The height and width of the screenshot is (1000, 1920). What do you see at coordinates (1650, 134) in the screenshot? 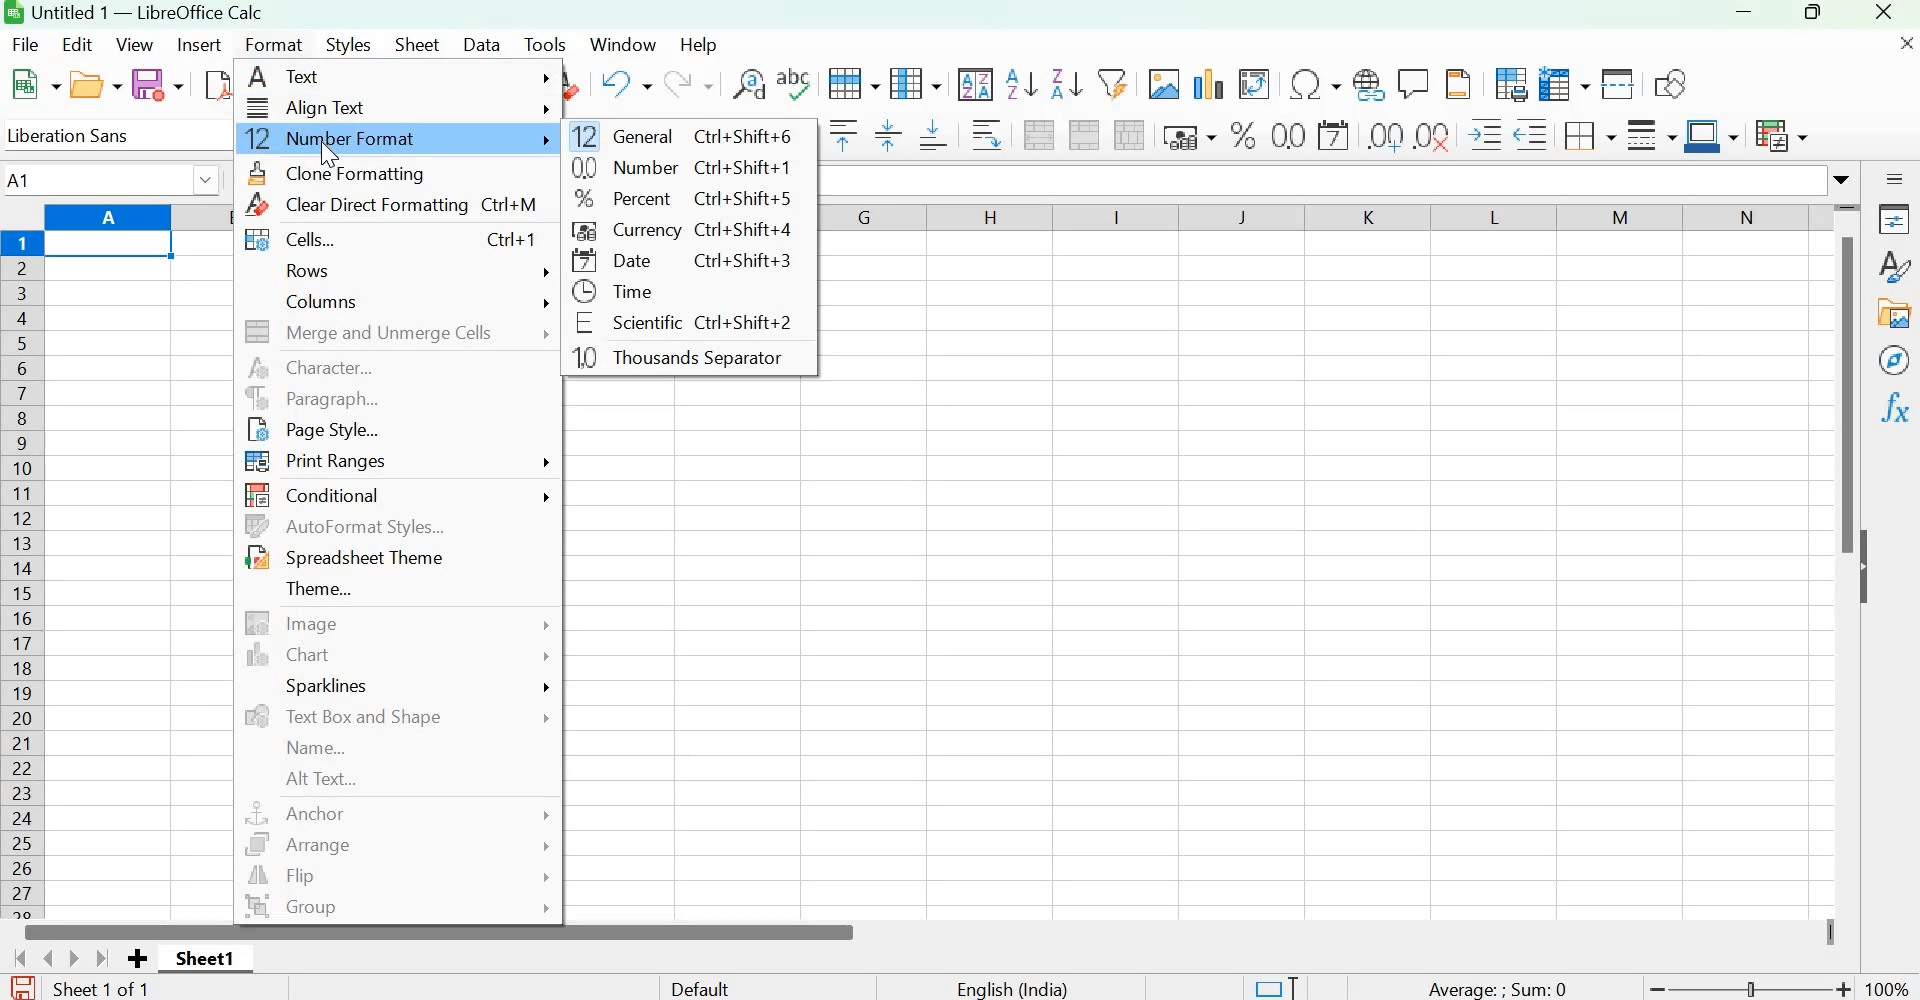
I see `Border style` at bounding box center [1650, 134].